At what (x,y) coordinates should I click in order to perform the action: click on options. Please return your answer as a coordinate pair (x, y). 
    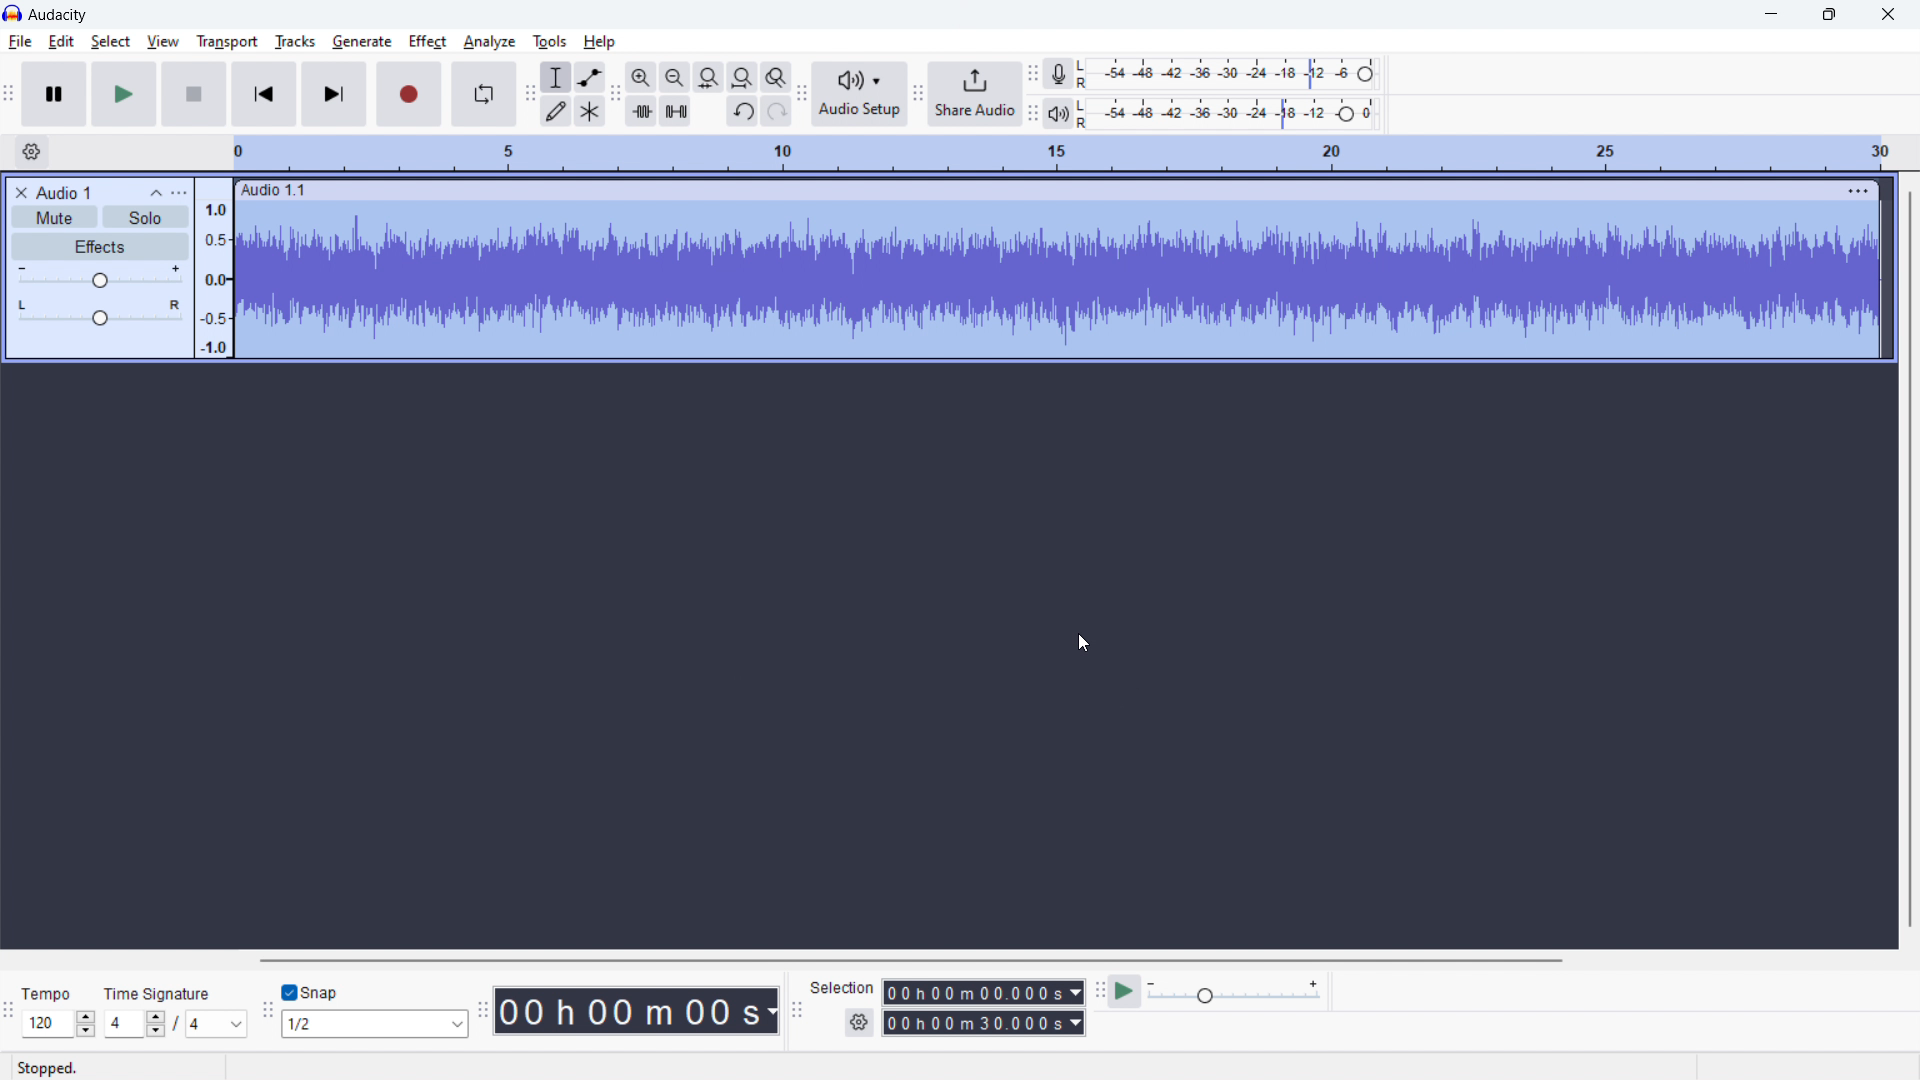
    Looking at the image, I should click on (178, 193).